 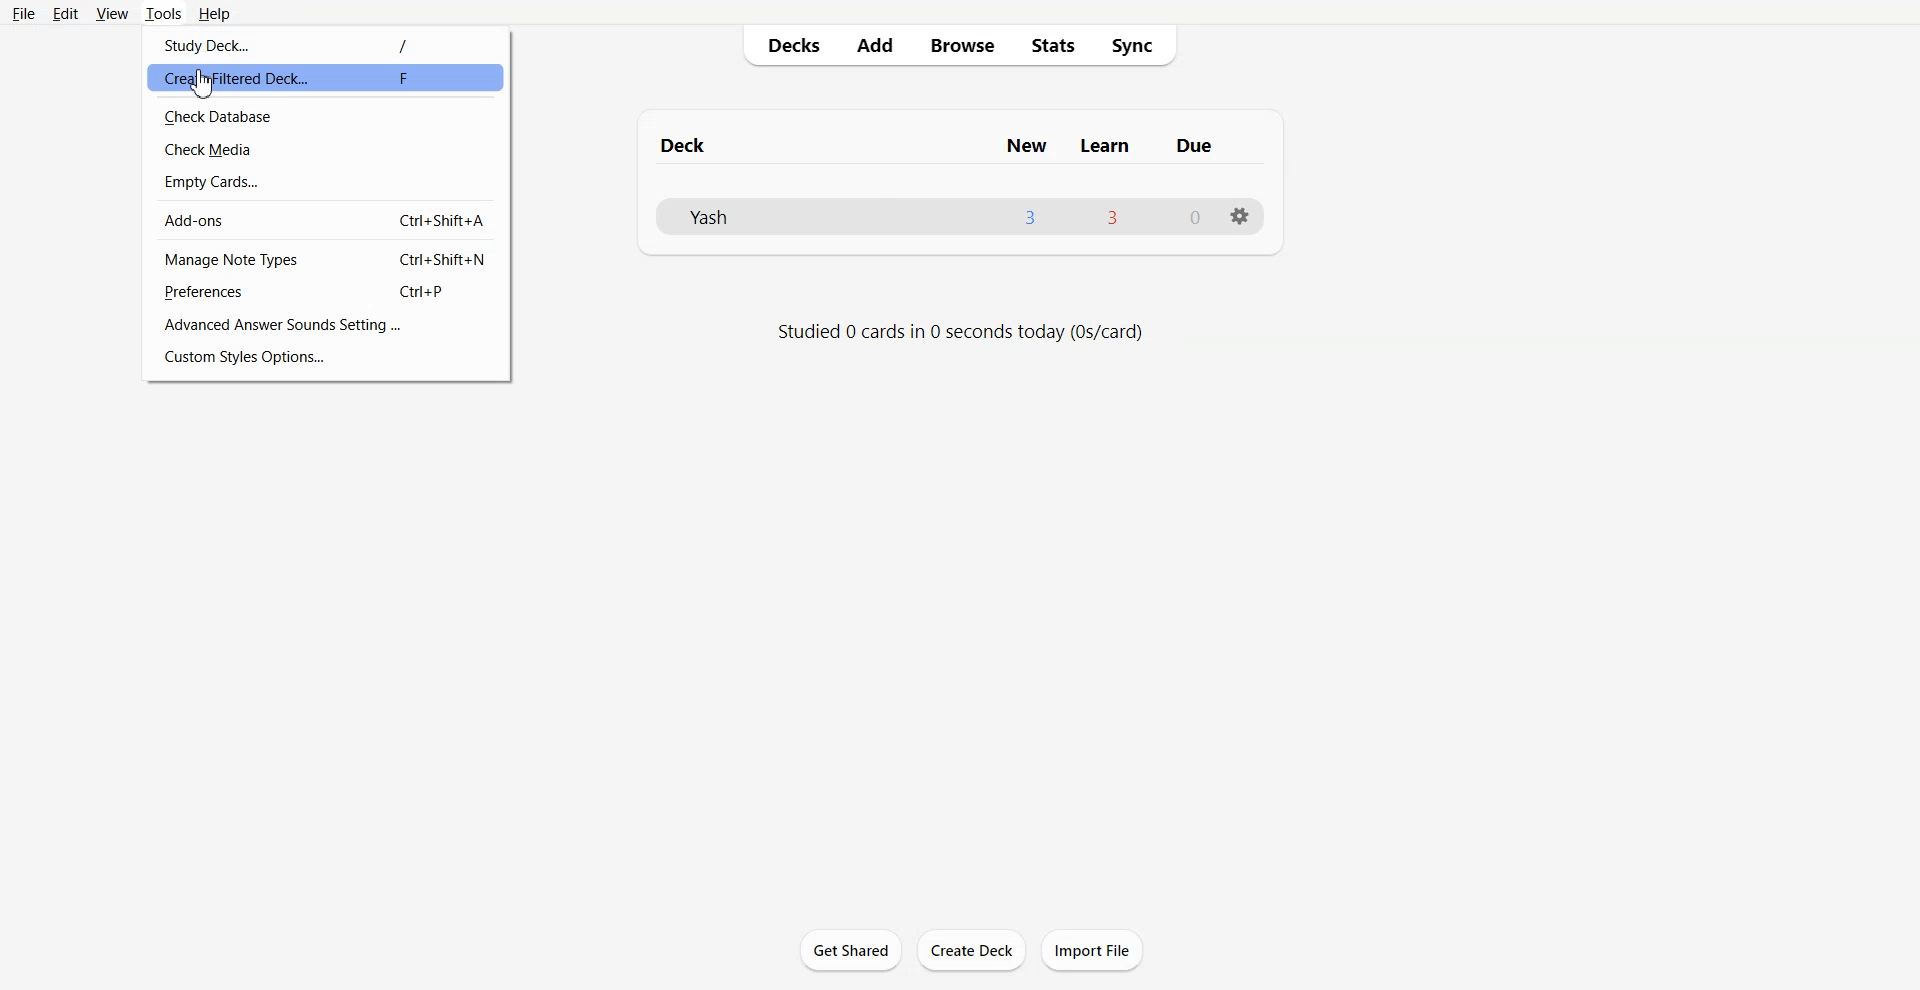 What do you see at coordinates (1239, 217) in the screenshot?
I see `Settings` at bounding box center [1239, 217].